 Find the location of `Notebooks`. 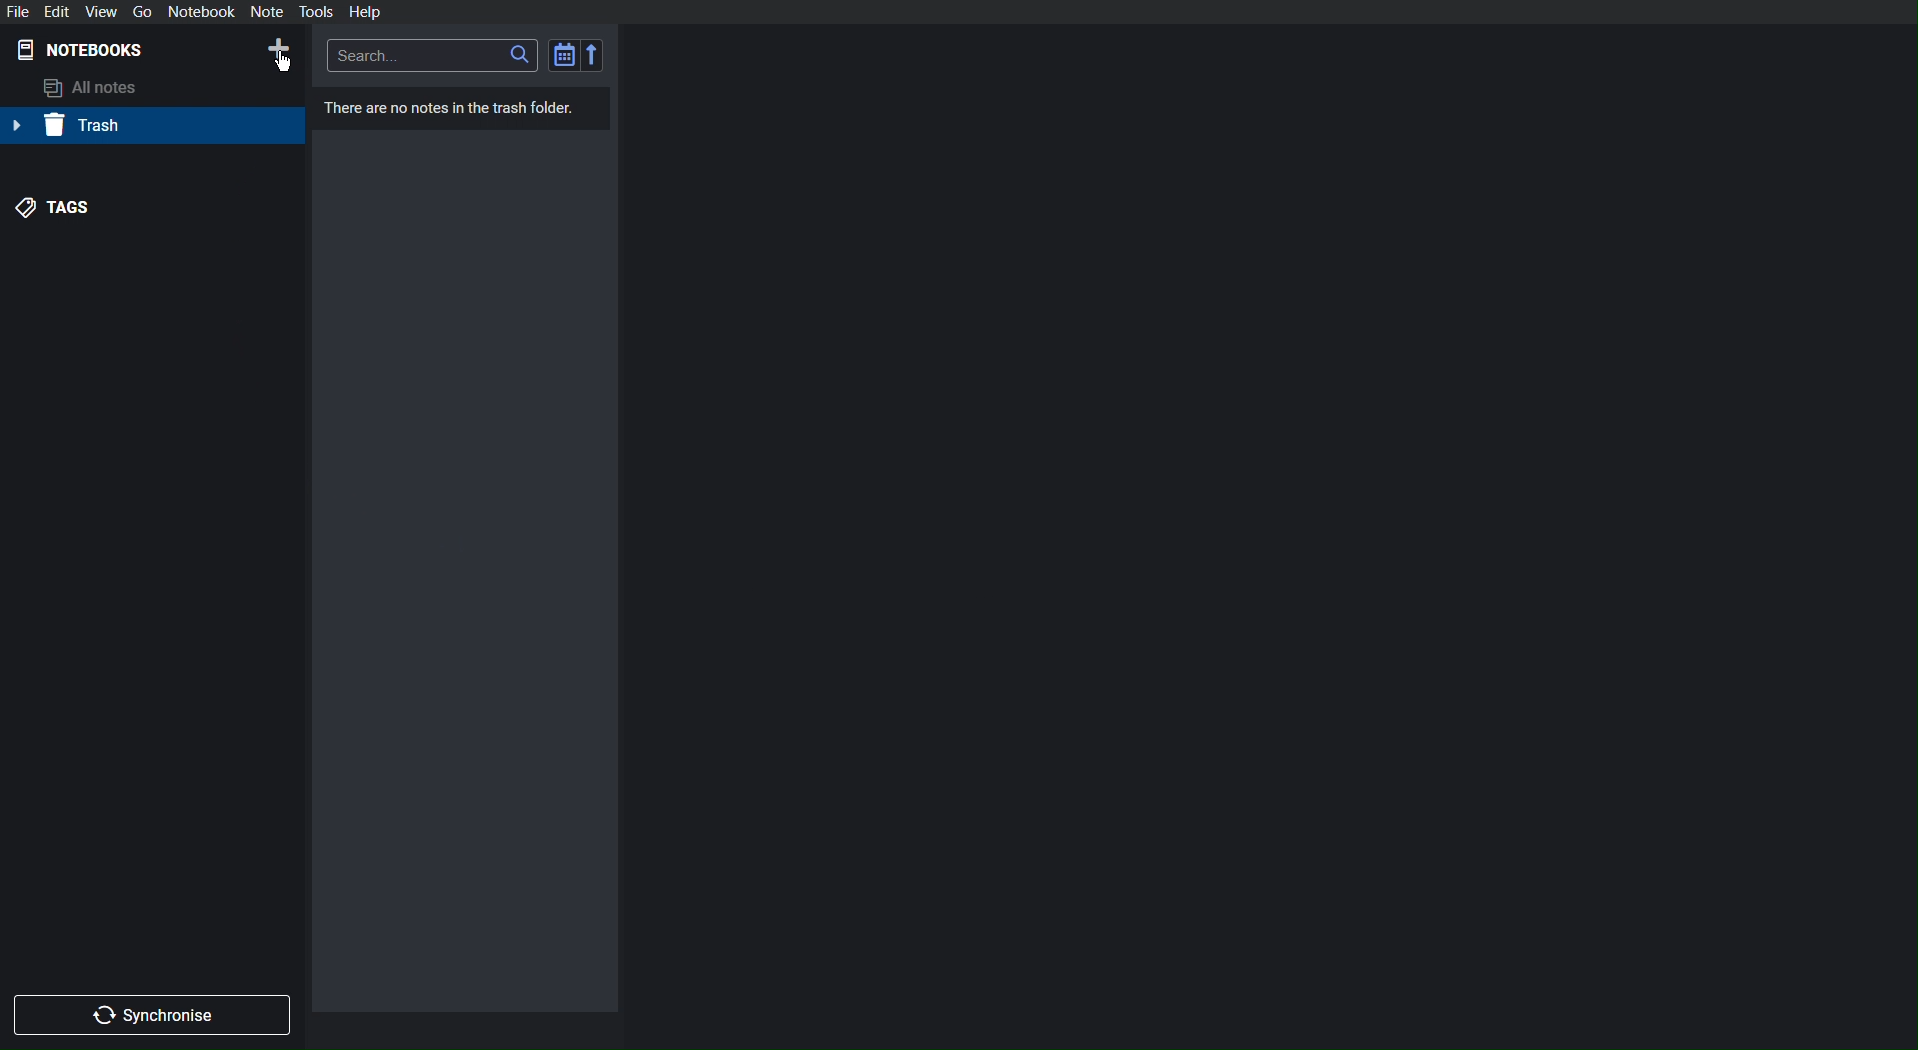

Notebooks is located at coordinates (82, 51).